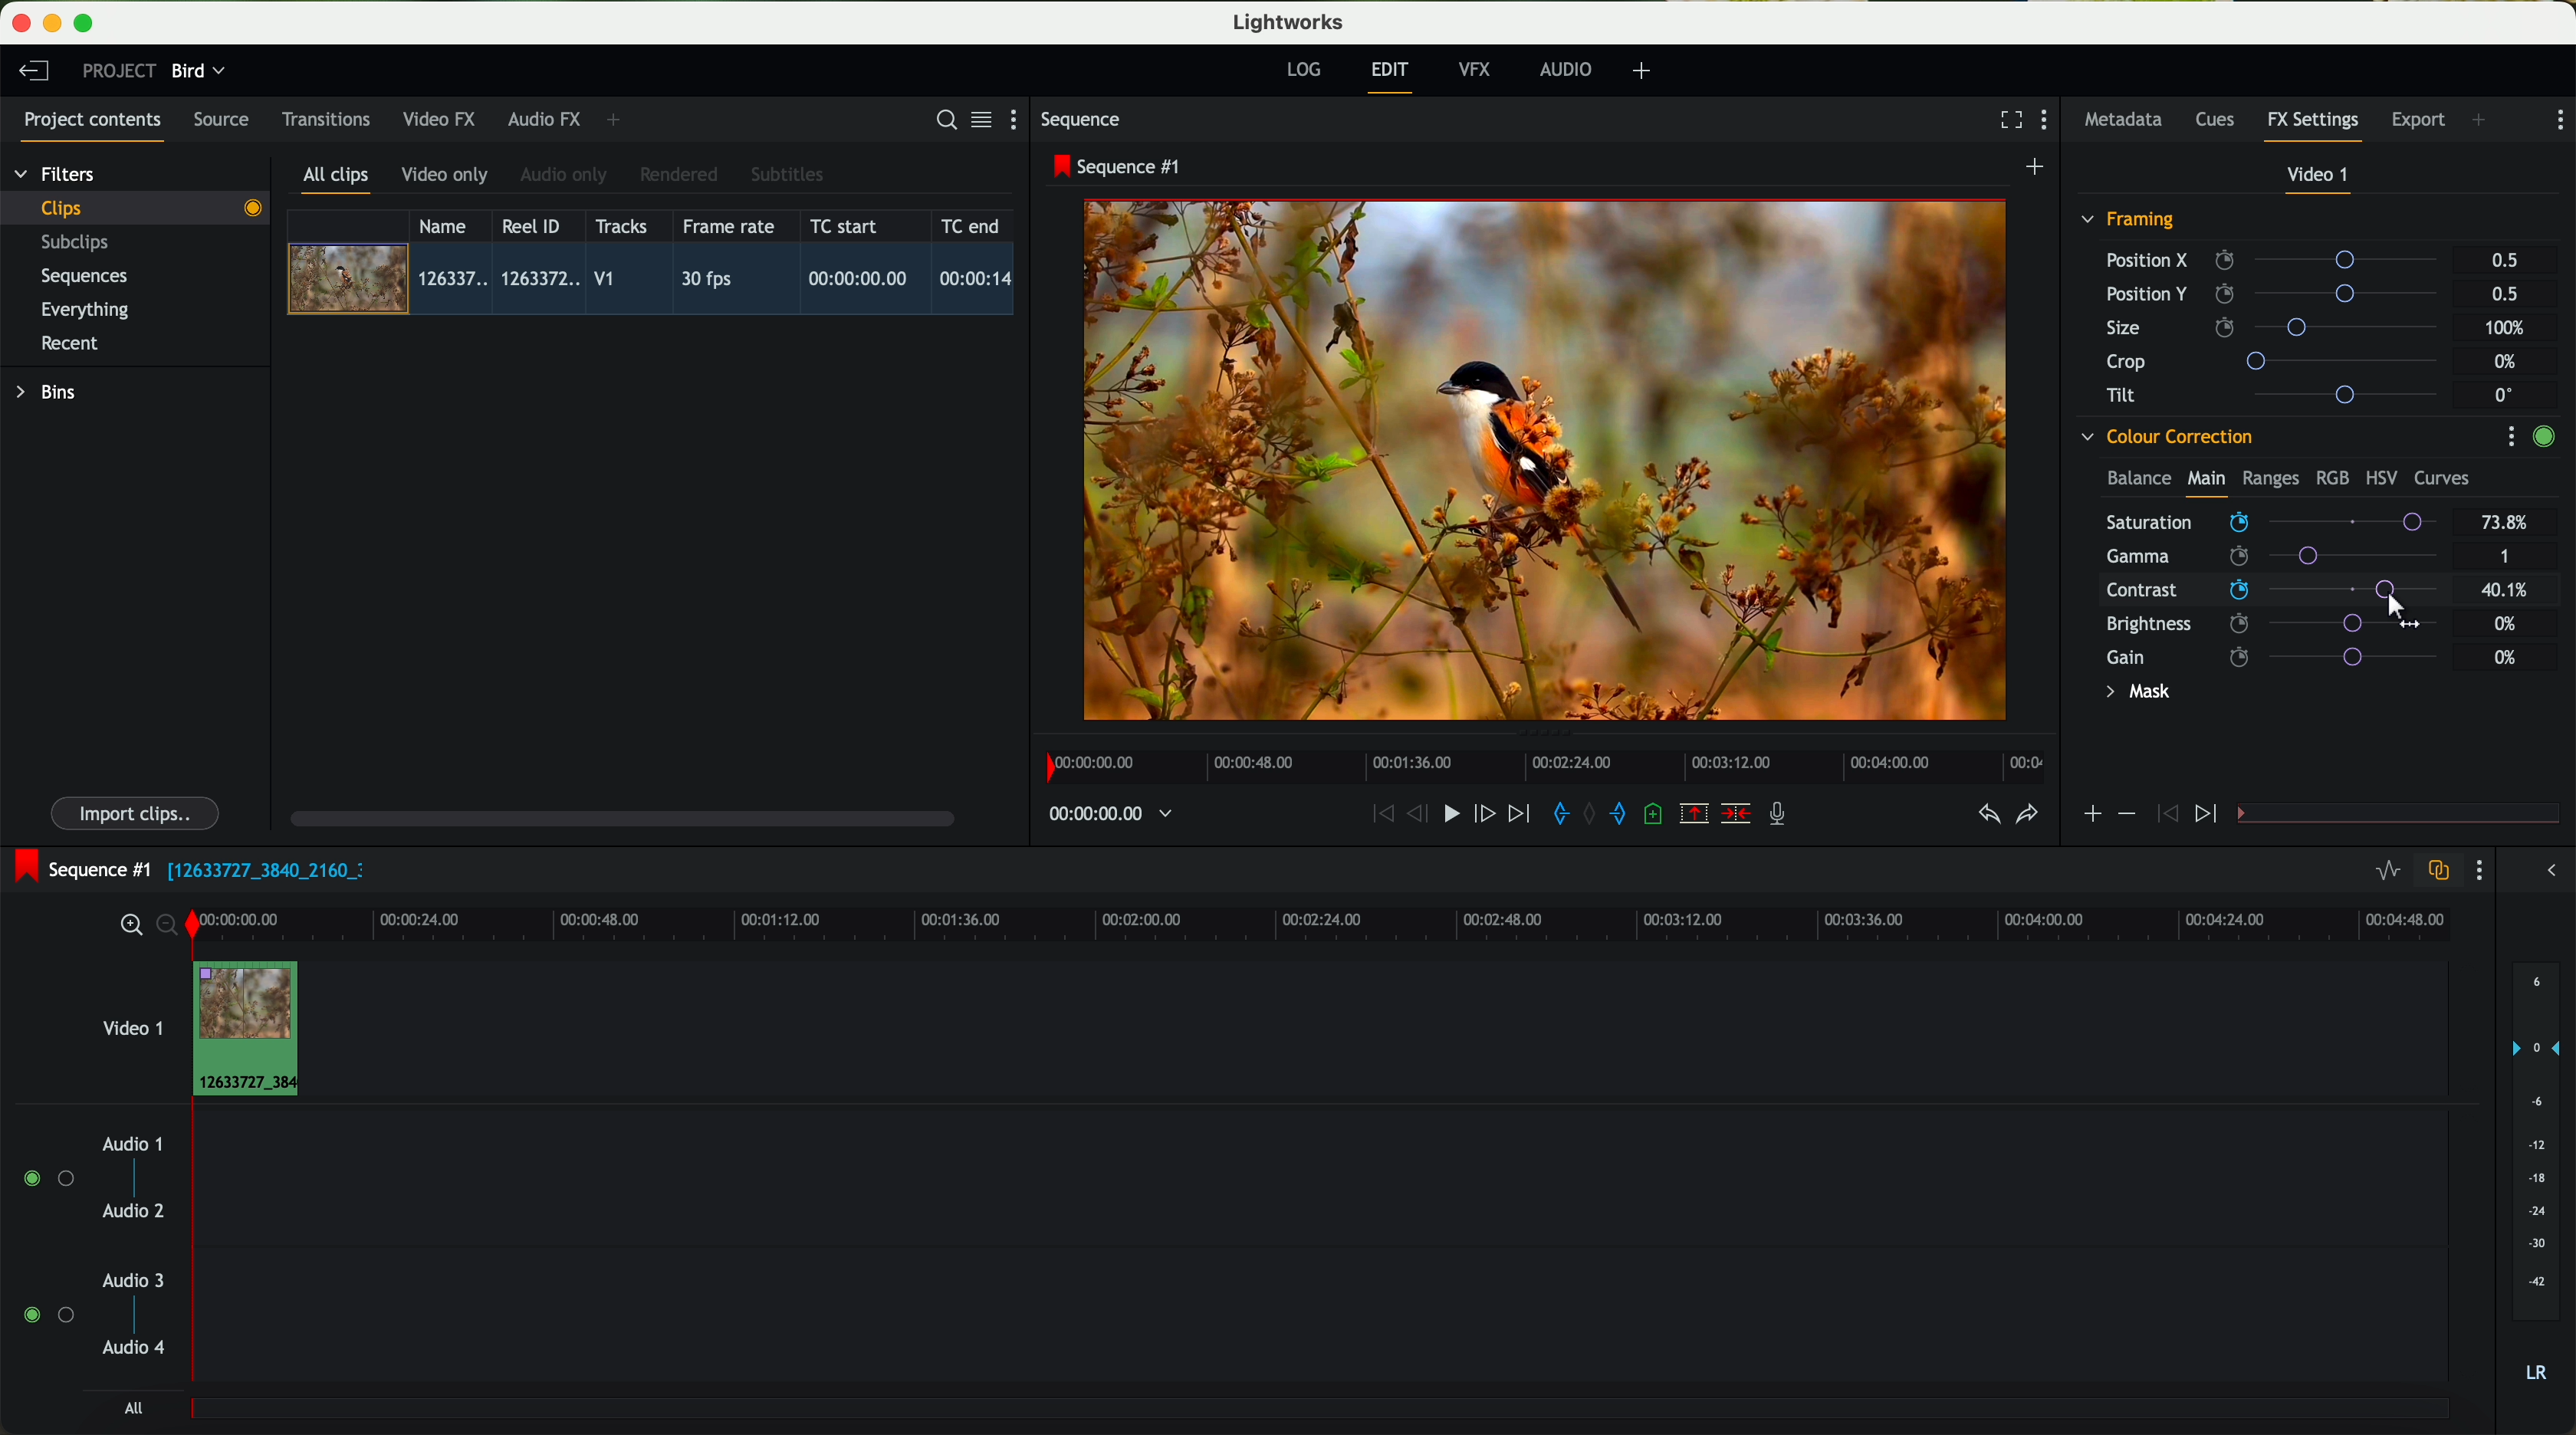 Image resolution: width=2576 pixels, height=1435 pixels. Describe the element at coordinates (2284, 656) in the screenshot. I see `gain` at that location.